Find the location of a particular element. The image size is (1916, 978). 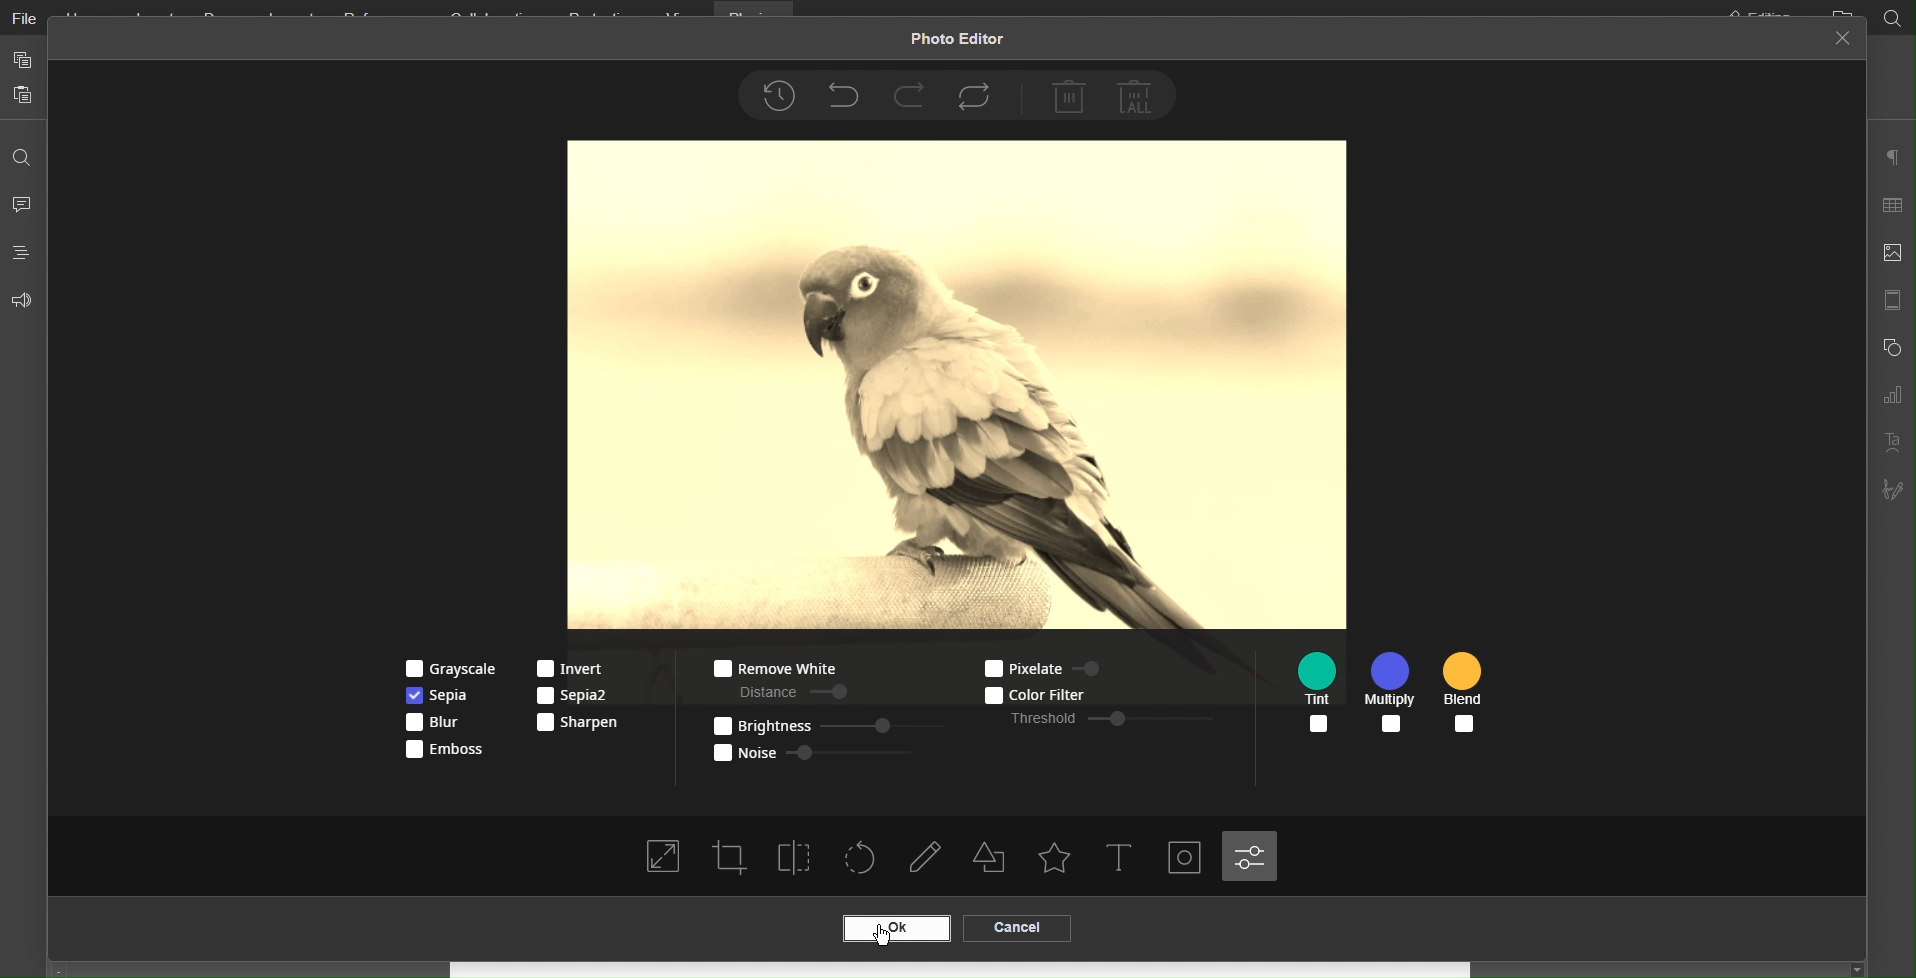

Feedback and Support is located at coordinates (22, 300).